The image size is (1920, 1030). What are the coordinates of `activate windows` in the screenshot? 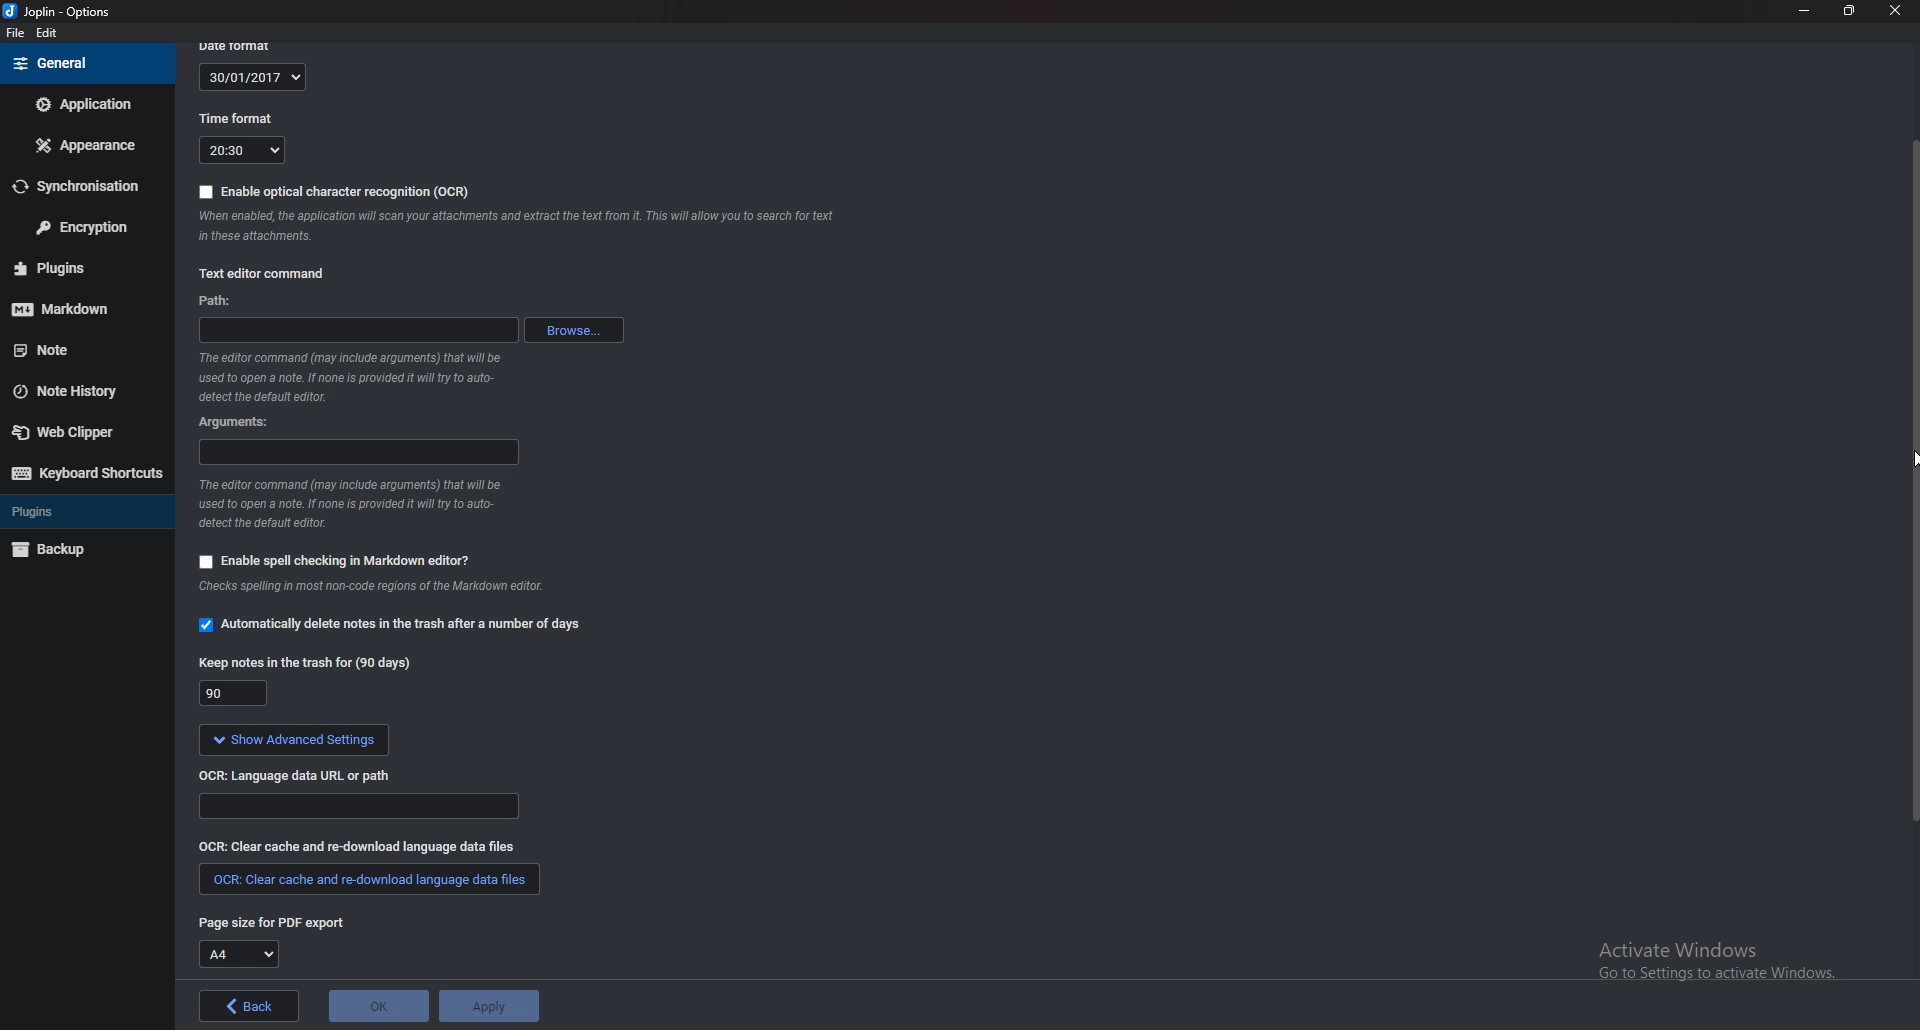 It's located at (1714, 954).